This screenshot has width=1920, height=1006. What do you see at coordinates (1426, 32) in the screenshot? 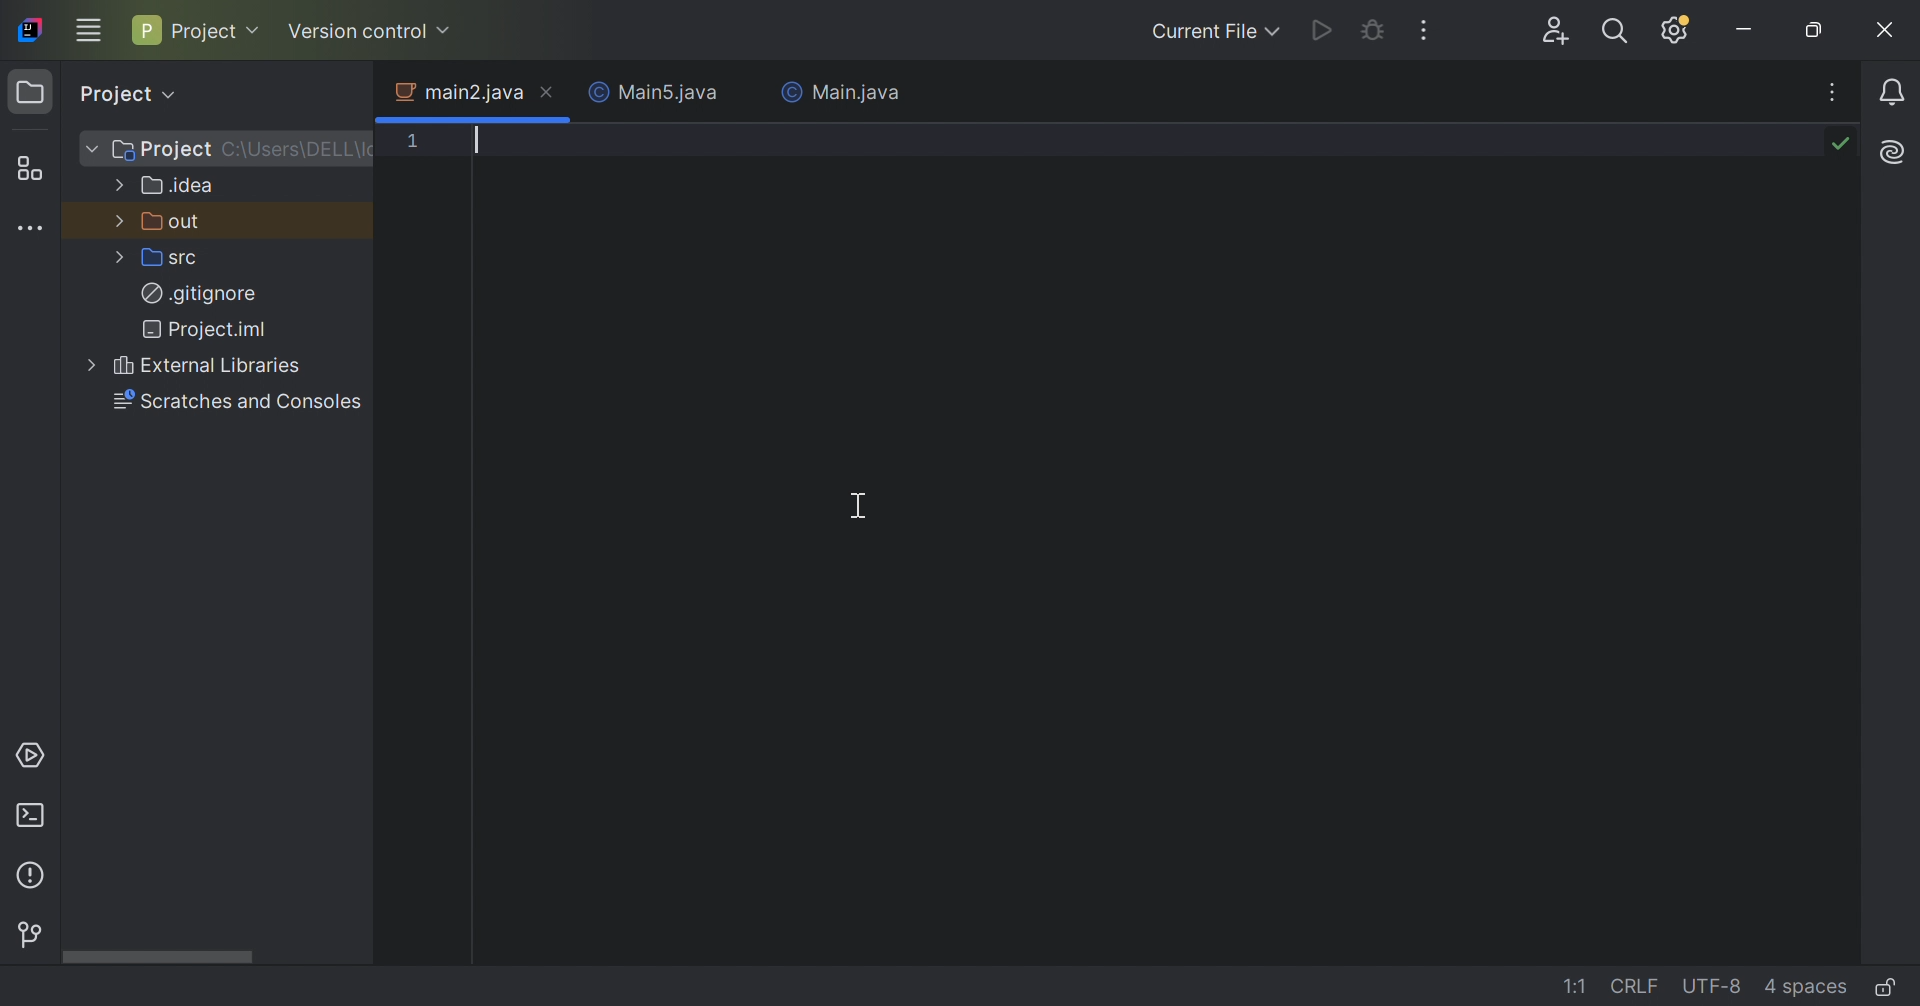
I see `More actions` at bounding box center [1426, 32].